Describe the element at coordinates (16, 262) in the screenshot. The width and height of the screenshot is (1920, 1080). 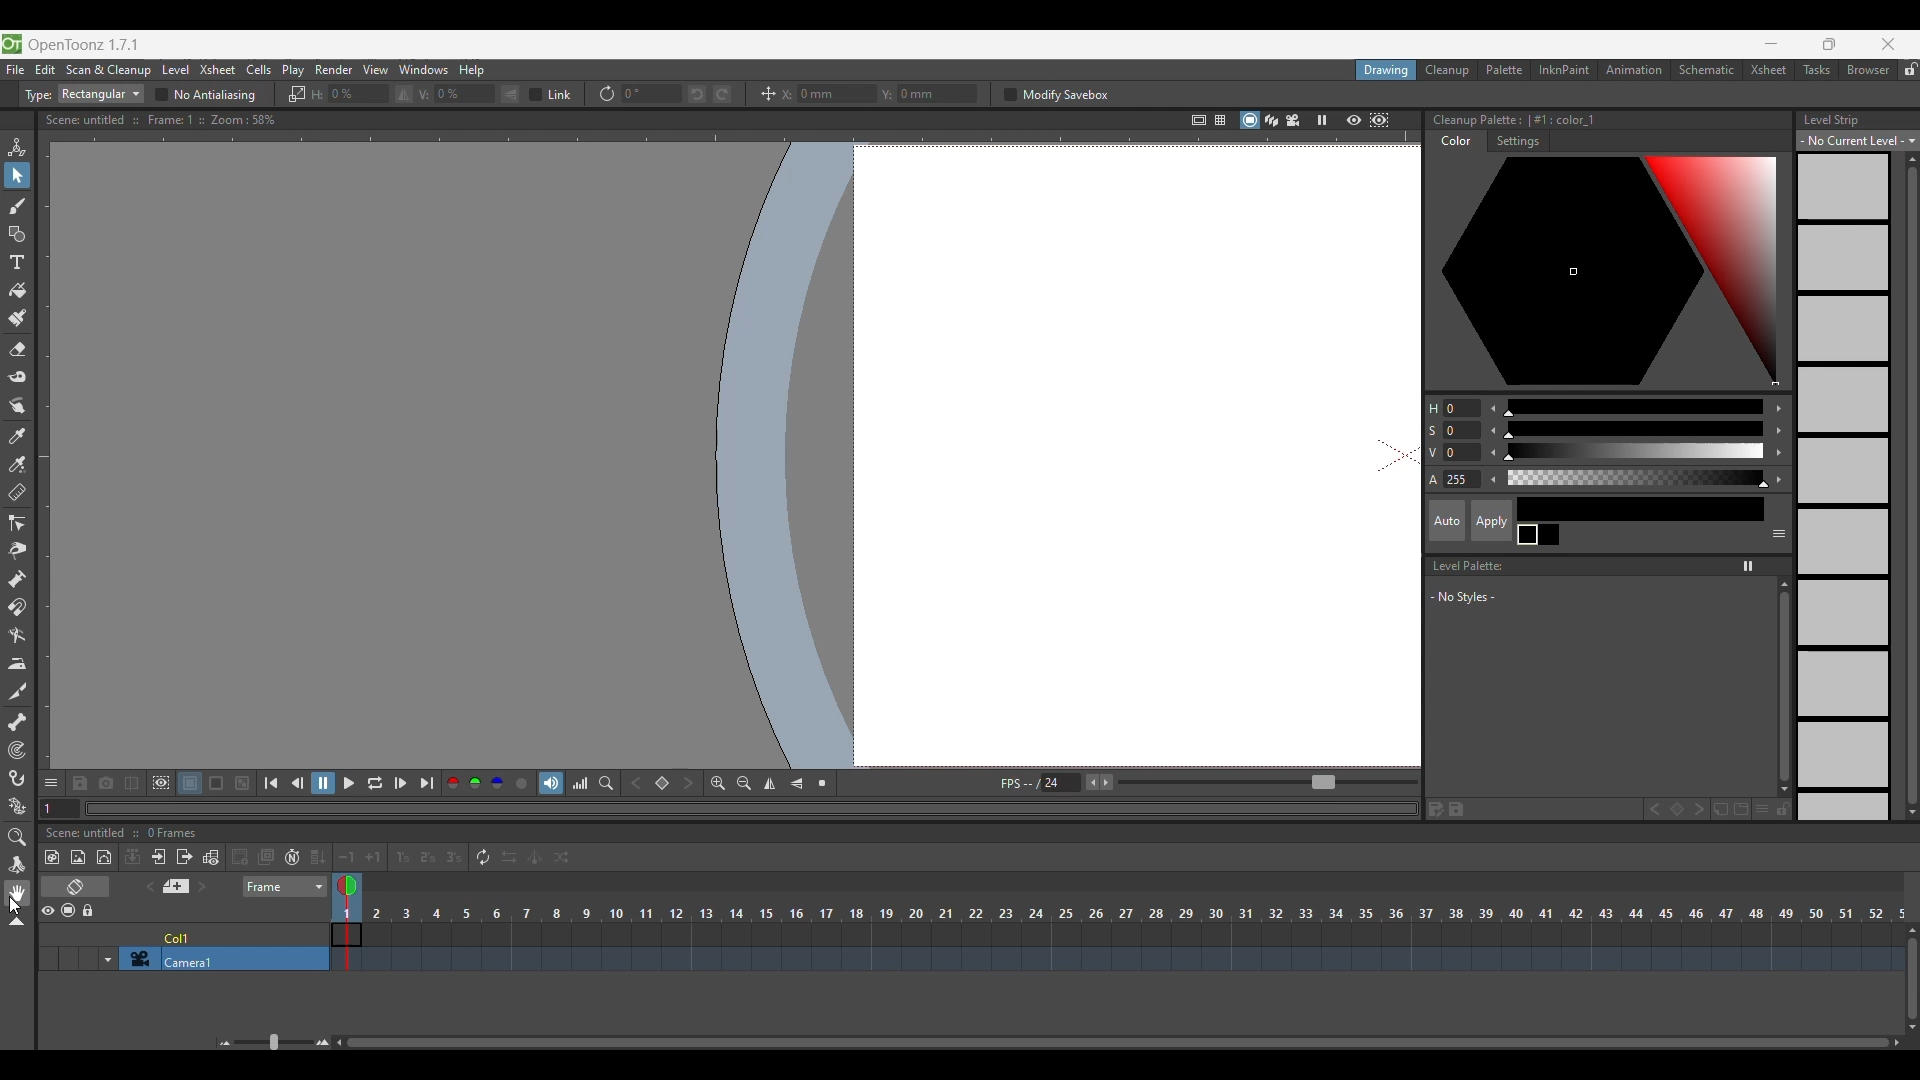
I see `Type tool` at that location.